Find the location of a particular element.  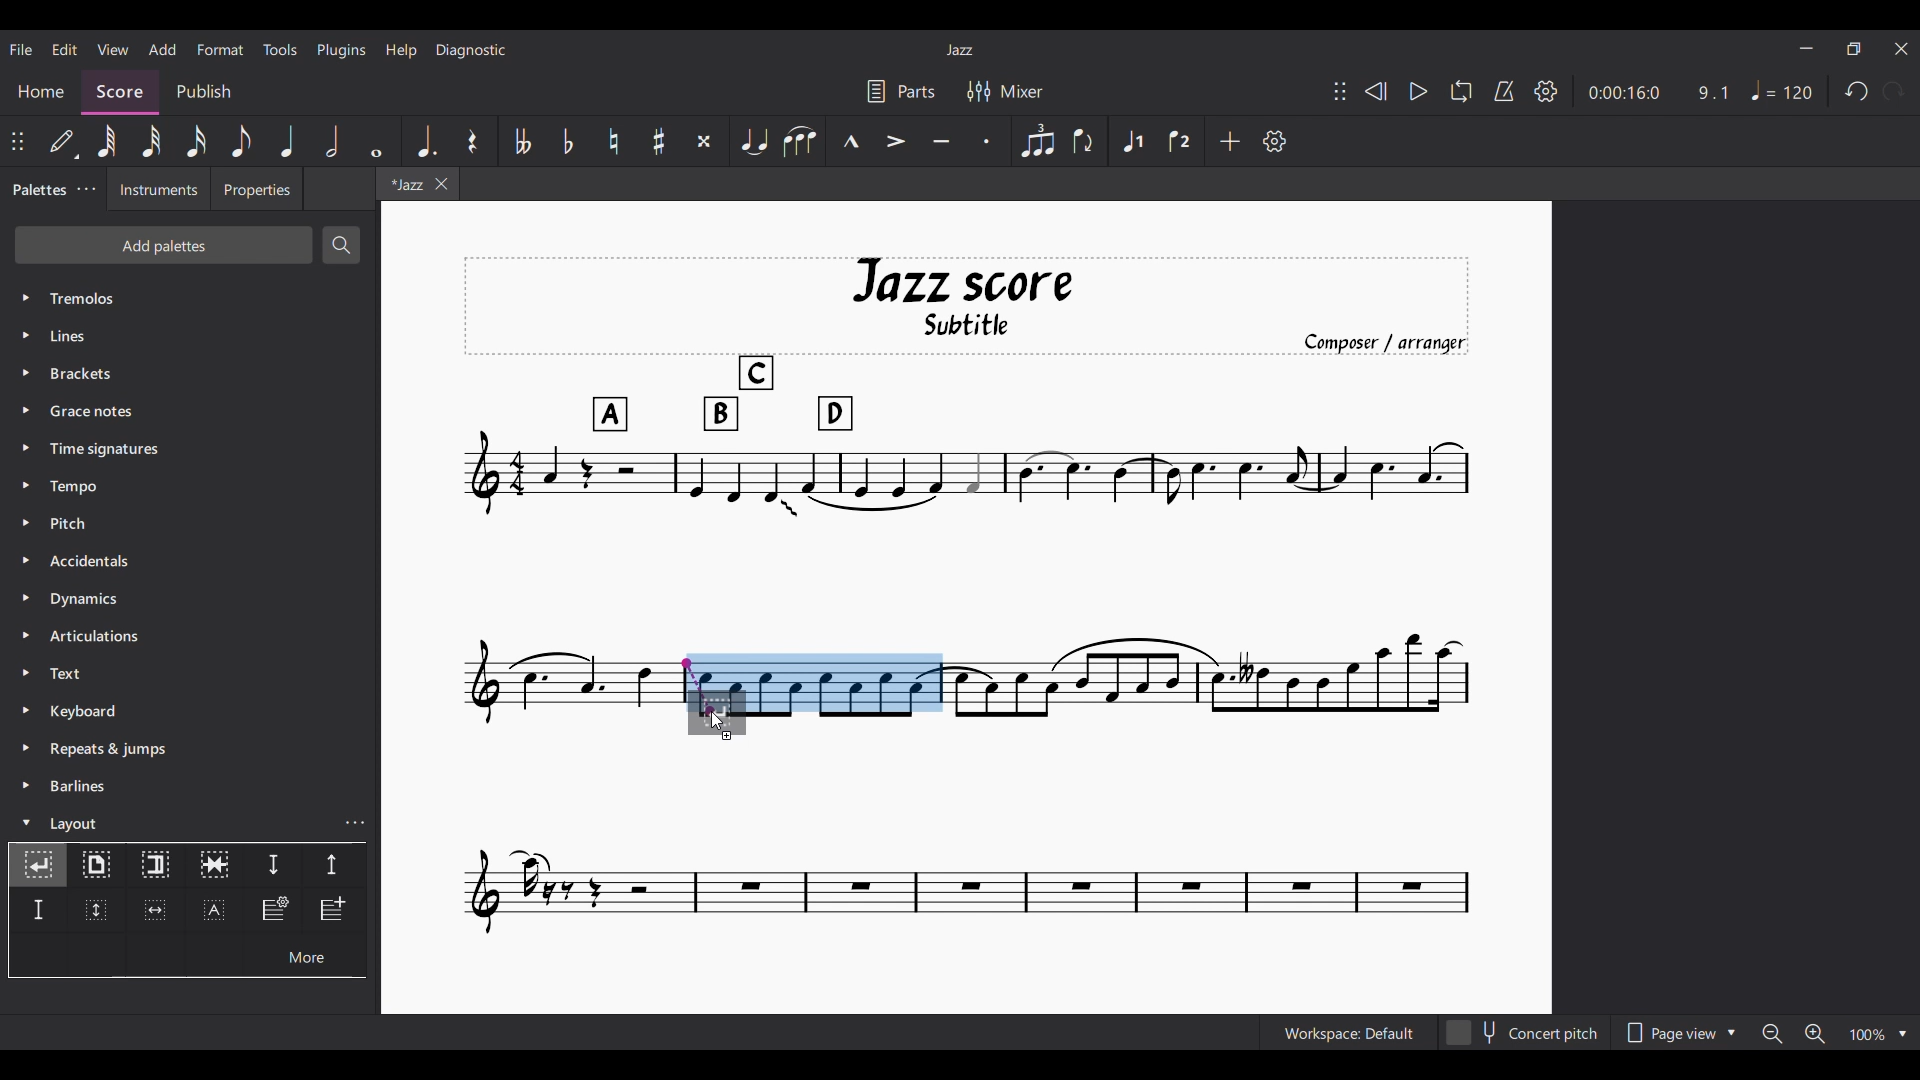

Concert pitch toggle is located at coordinates (1525, 1032).